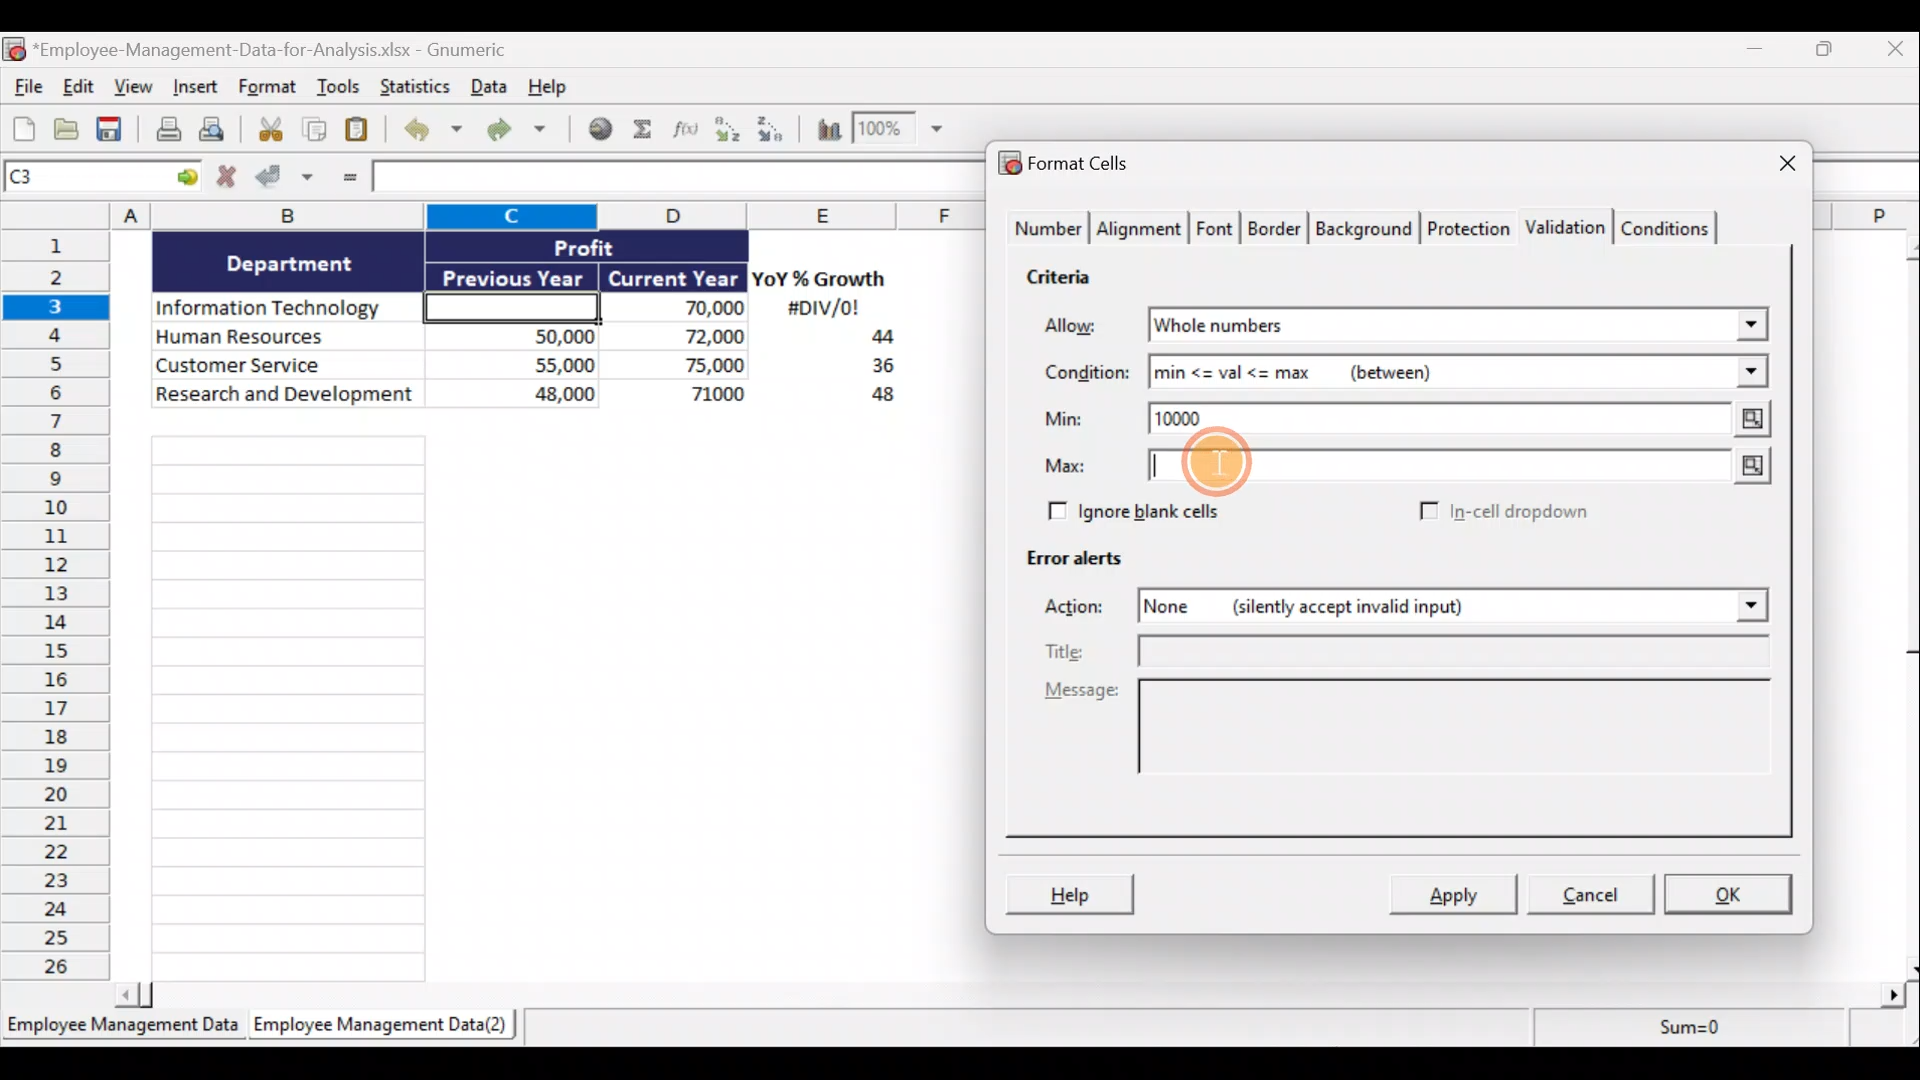 This screenshot has height=1080, width=1920. Describe the element at coordinates (602, 129) in the screenshot. I see `Insert hyperlink` at that location.